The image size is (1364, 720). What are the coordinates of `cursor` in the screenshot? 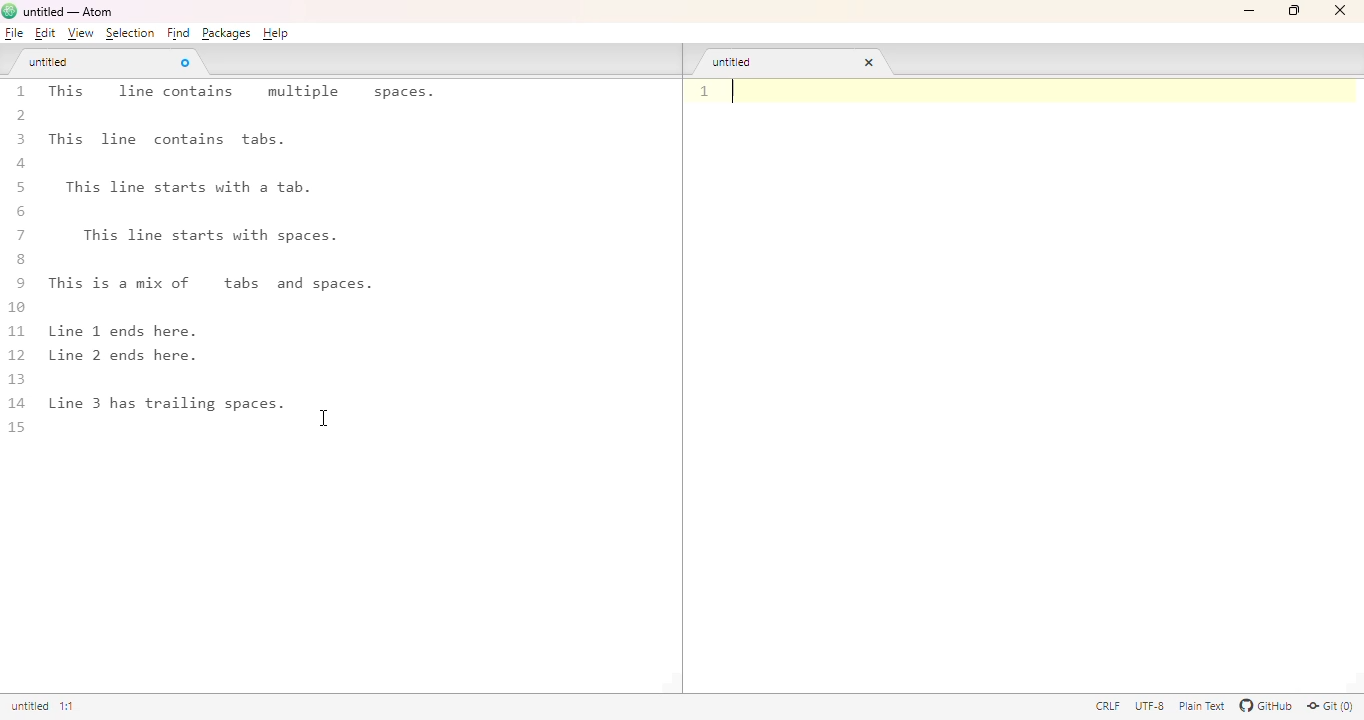 It's located at (325, 418).